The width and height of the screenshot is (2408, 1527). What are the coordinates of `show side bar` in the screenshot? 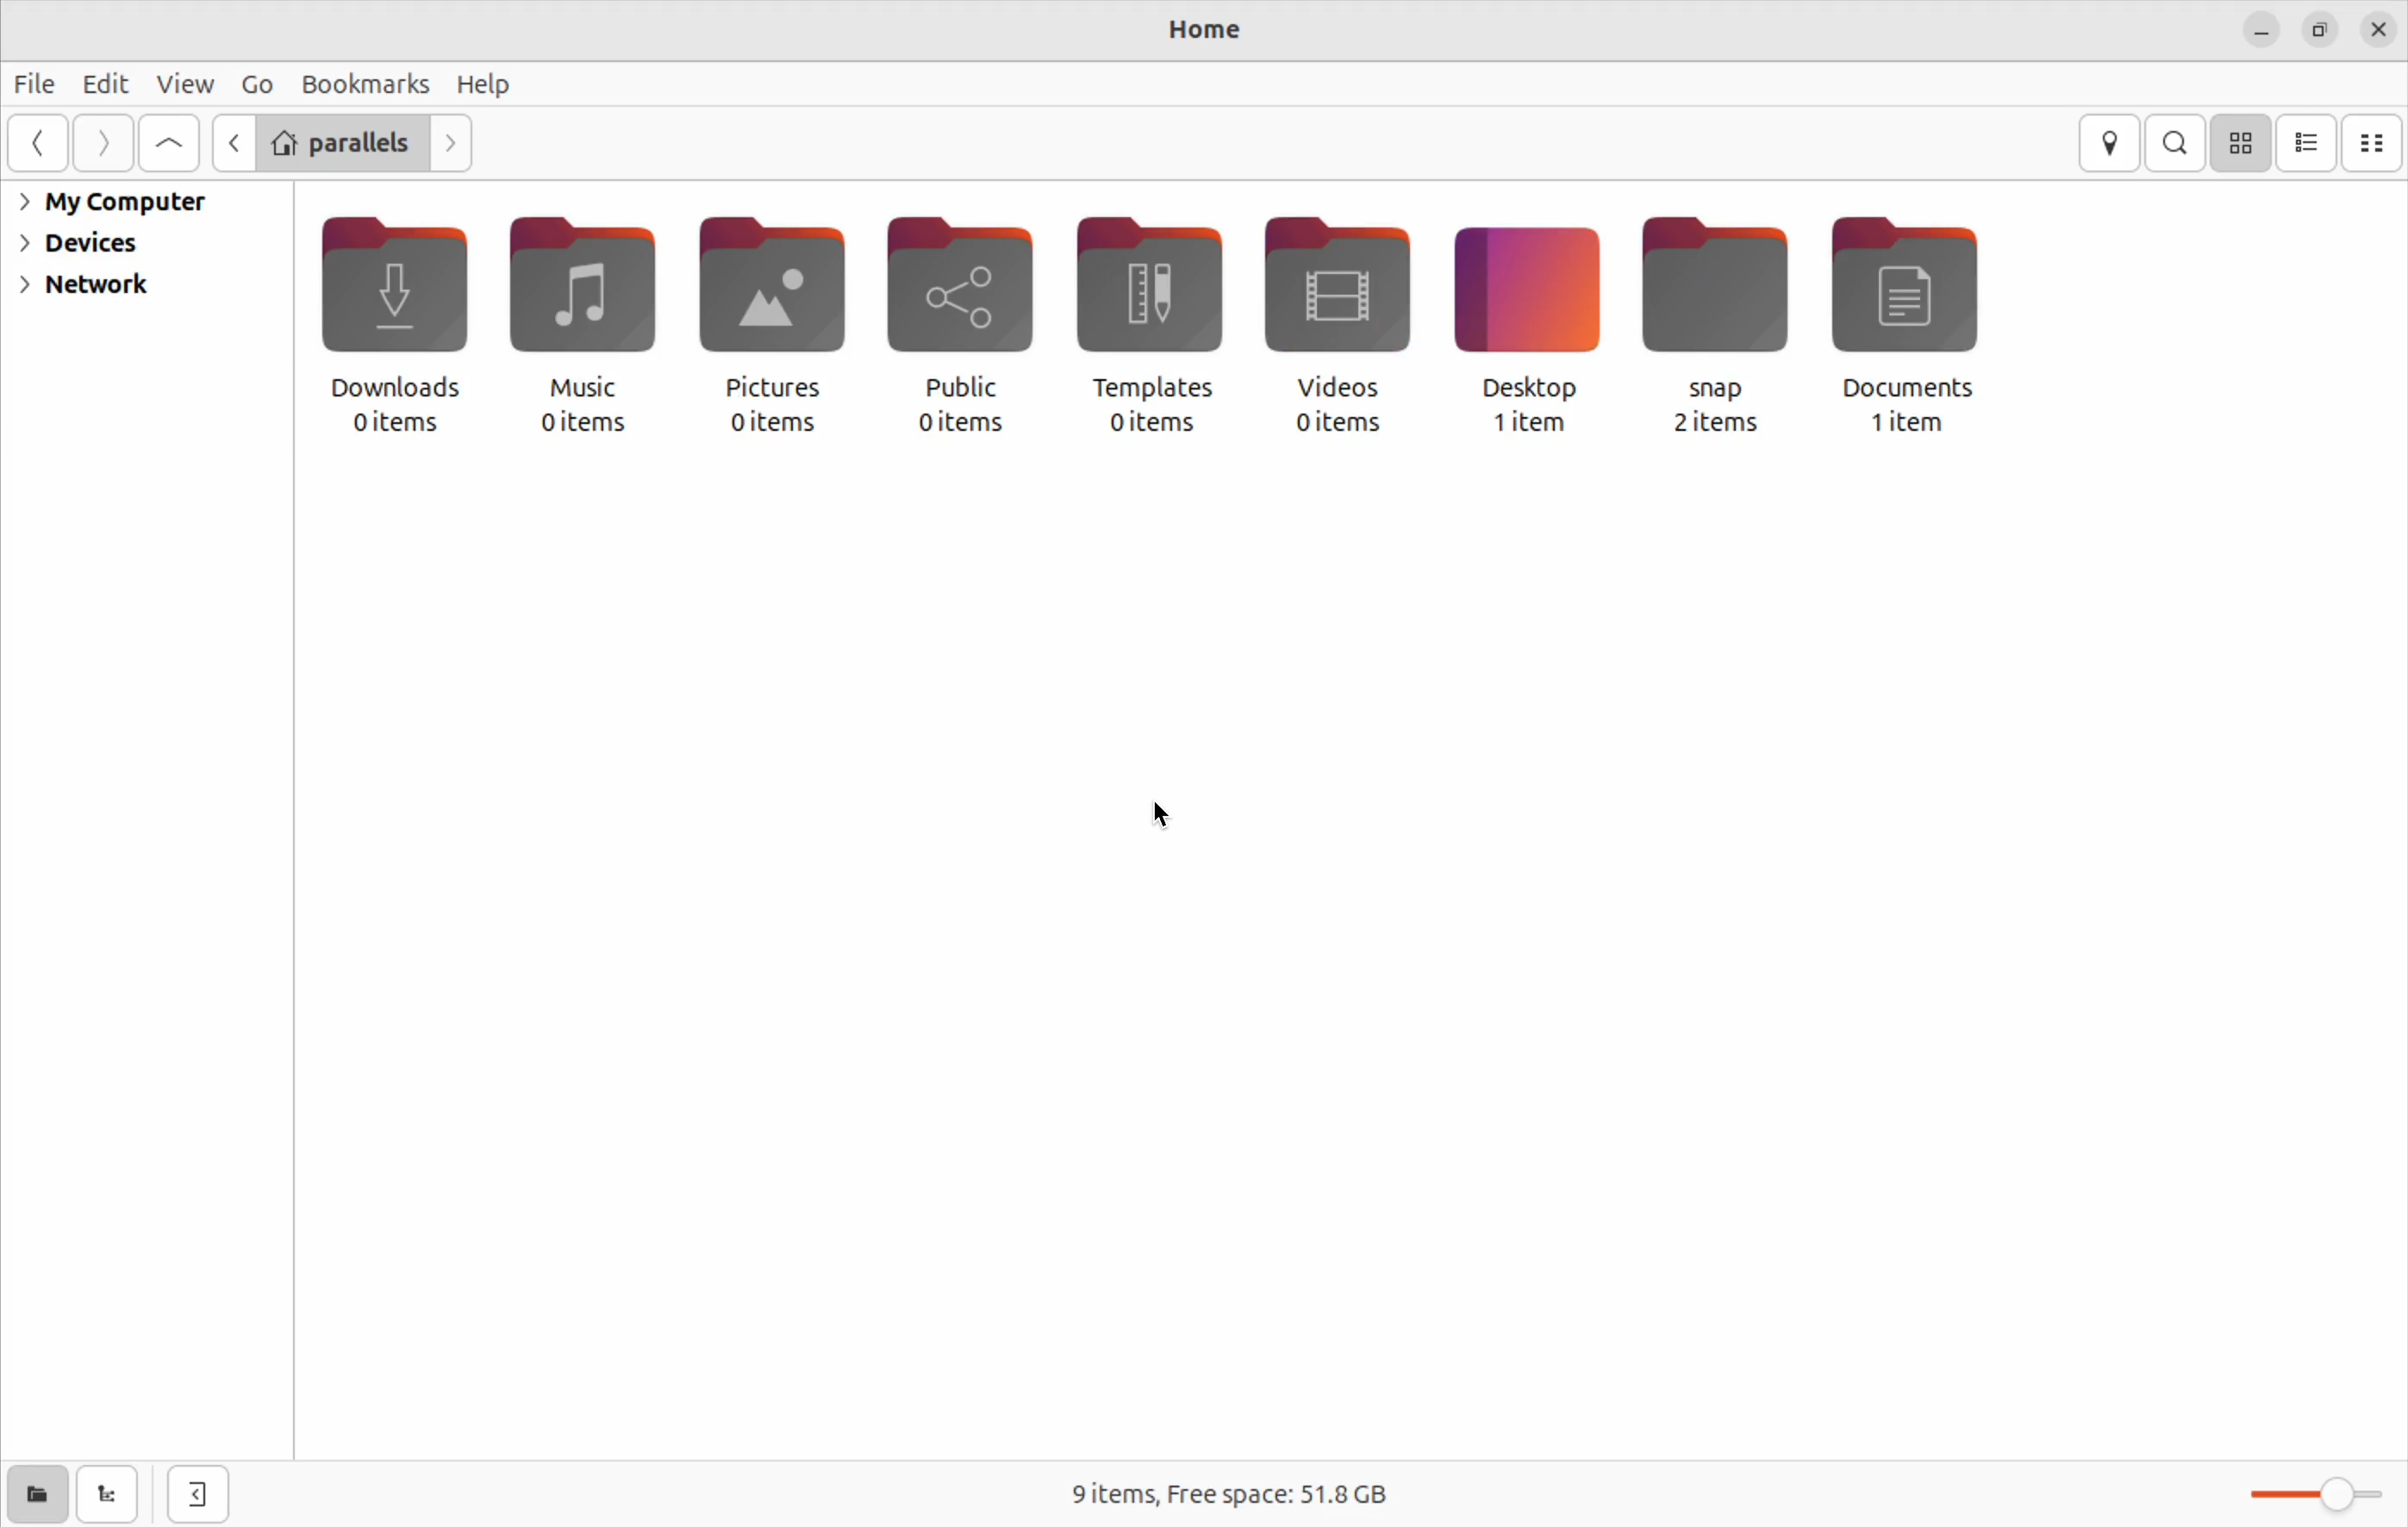 It's located at (201, 1494).